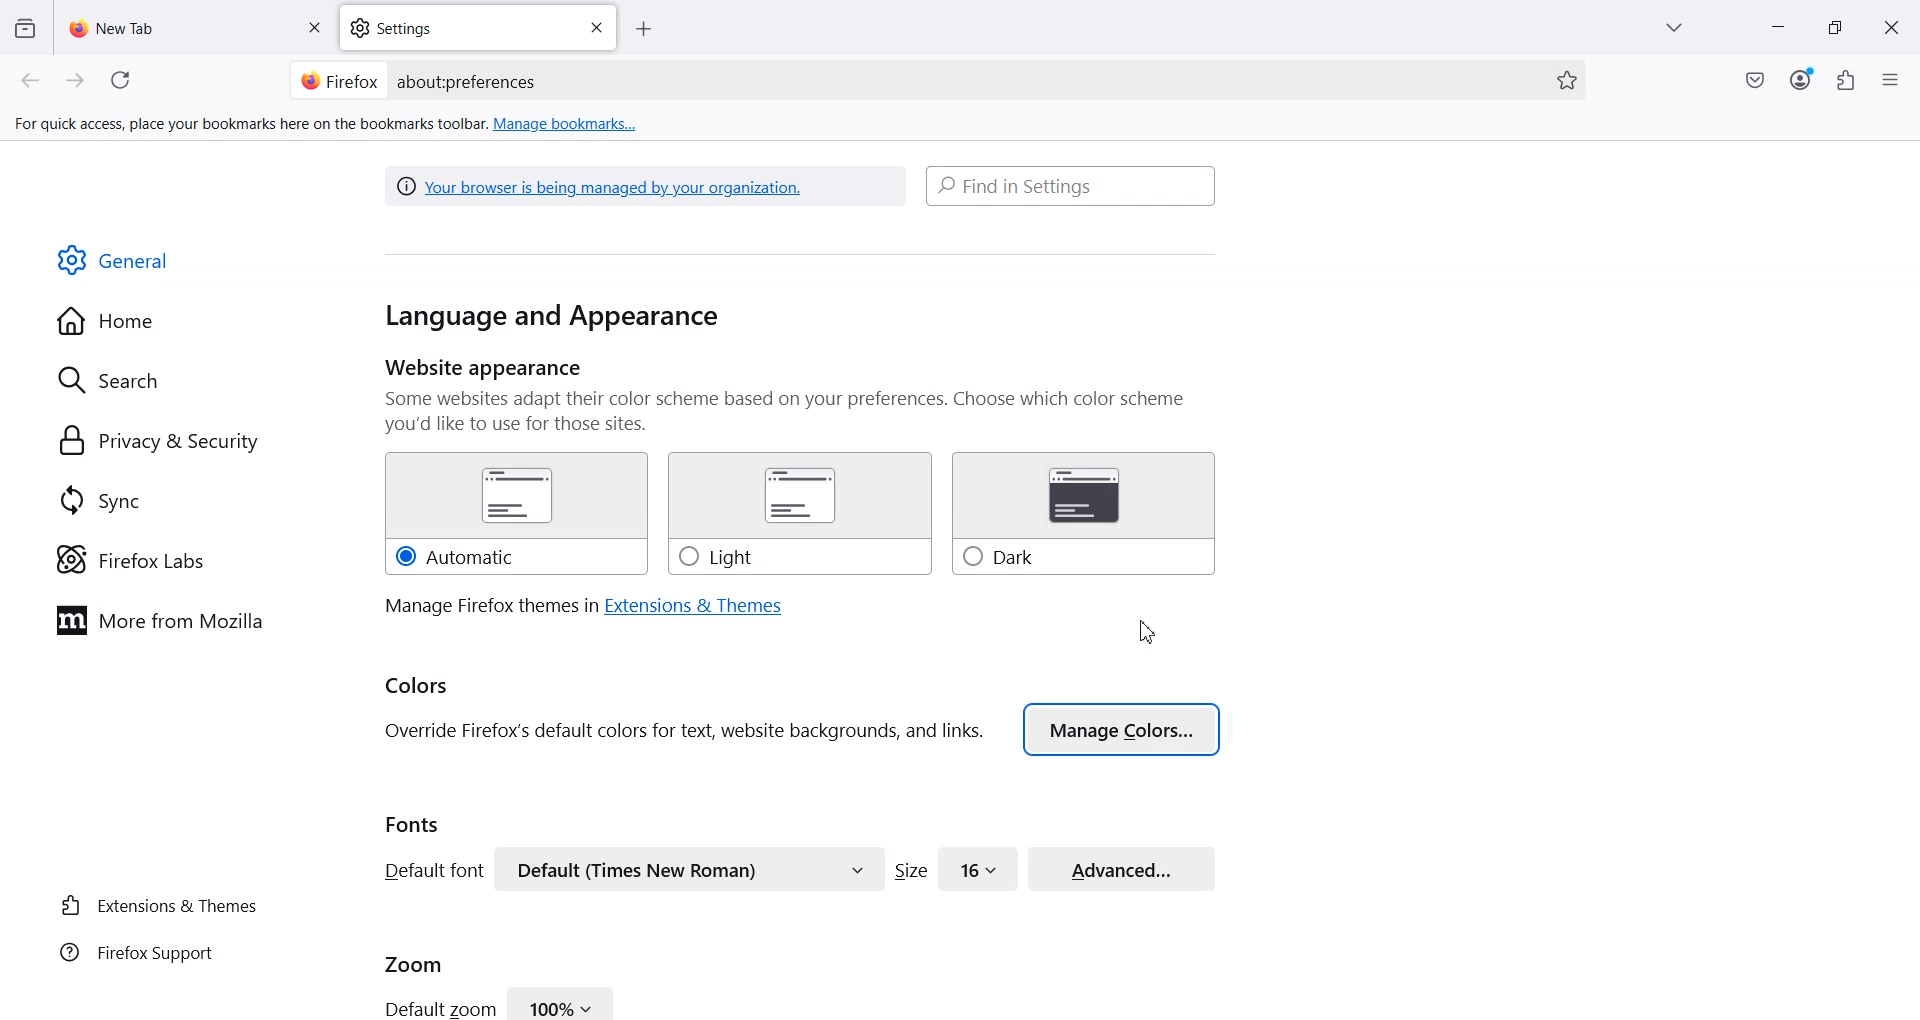 This screenshot has width=1920, height=1020. I want to click on Size, so click(911, 870).